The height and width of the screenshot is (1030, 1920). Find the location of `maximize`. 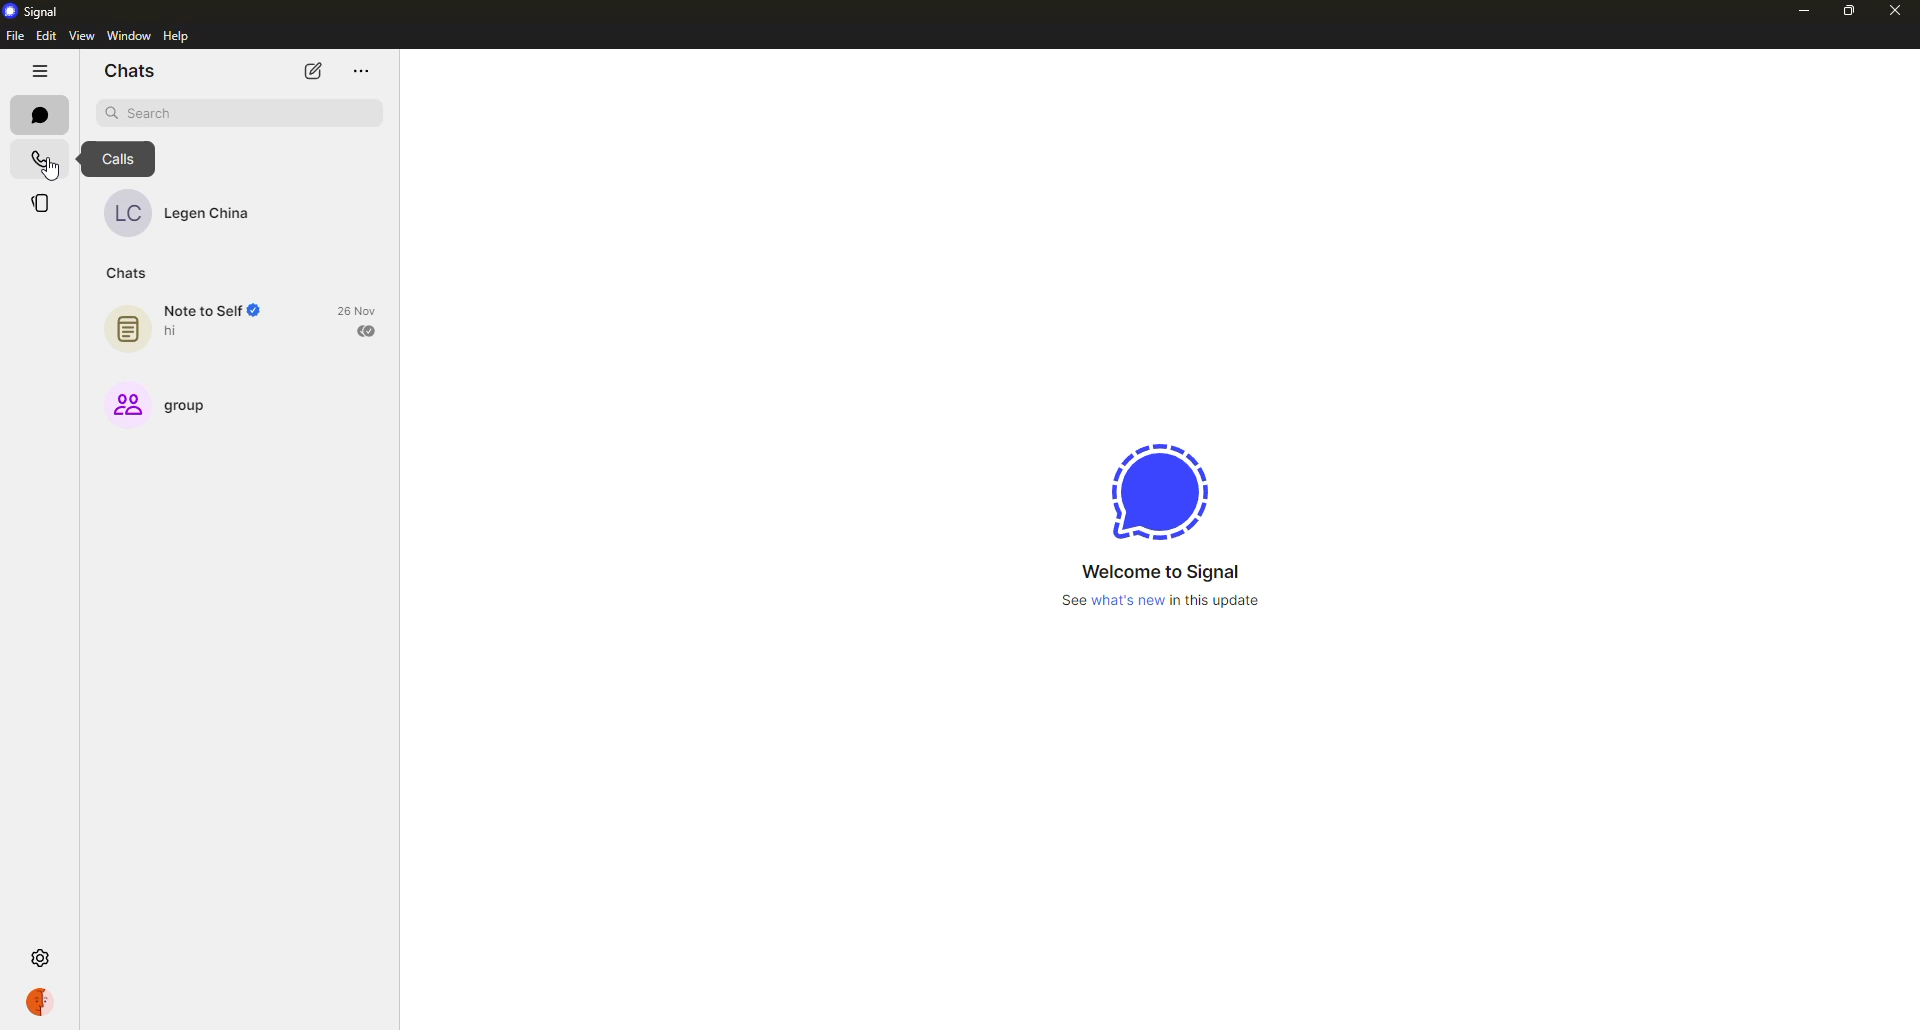

maximize is located at coordinates (1848, 11).